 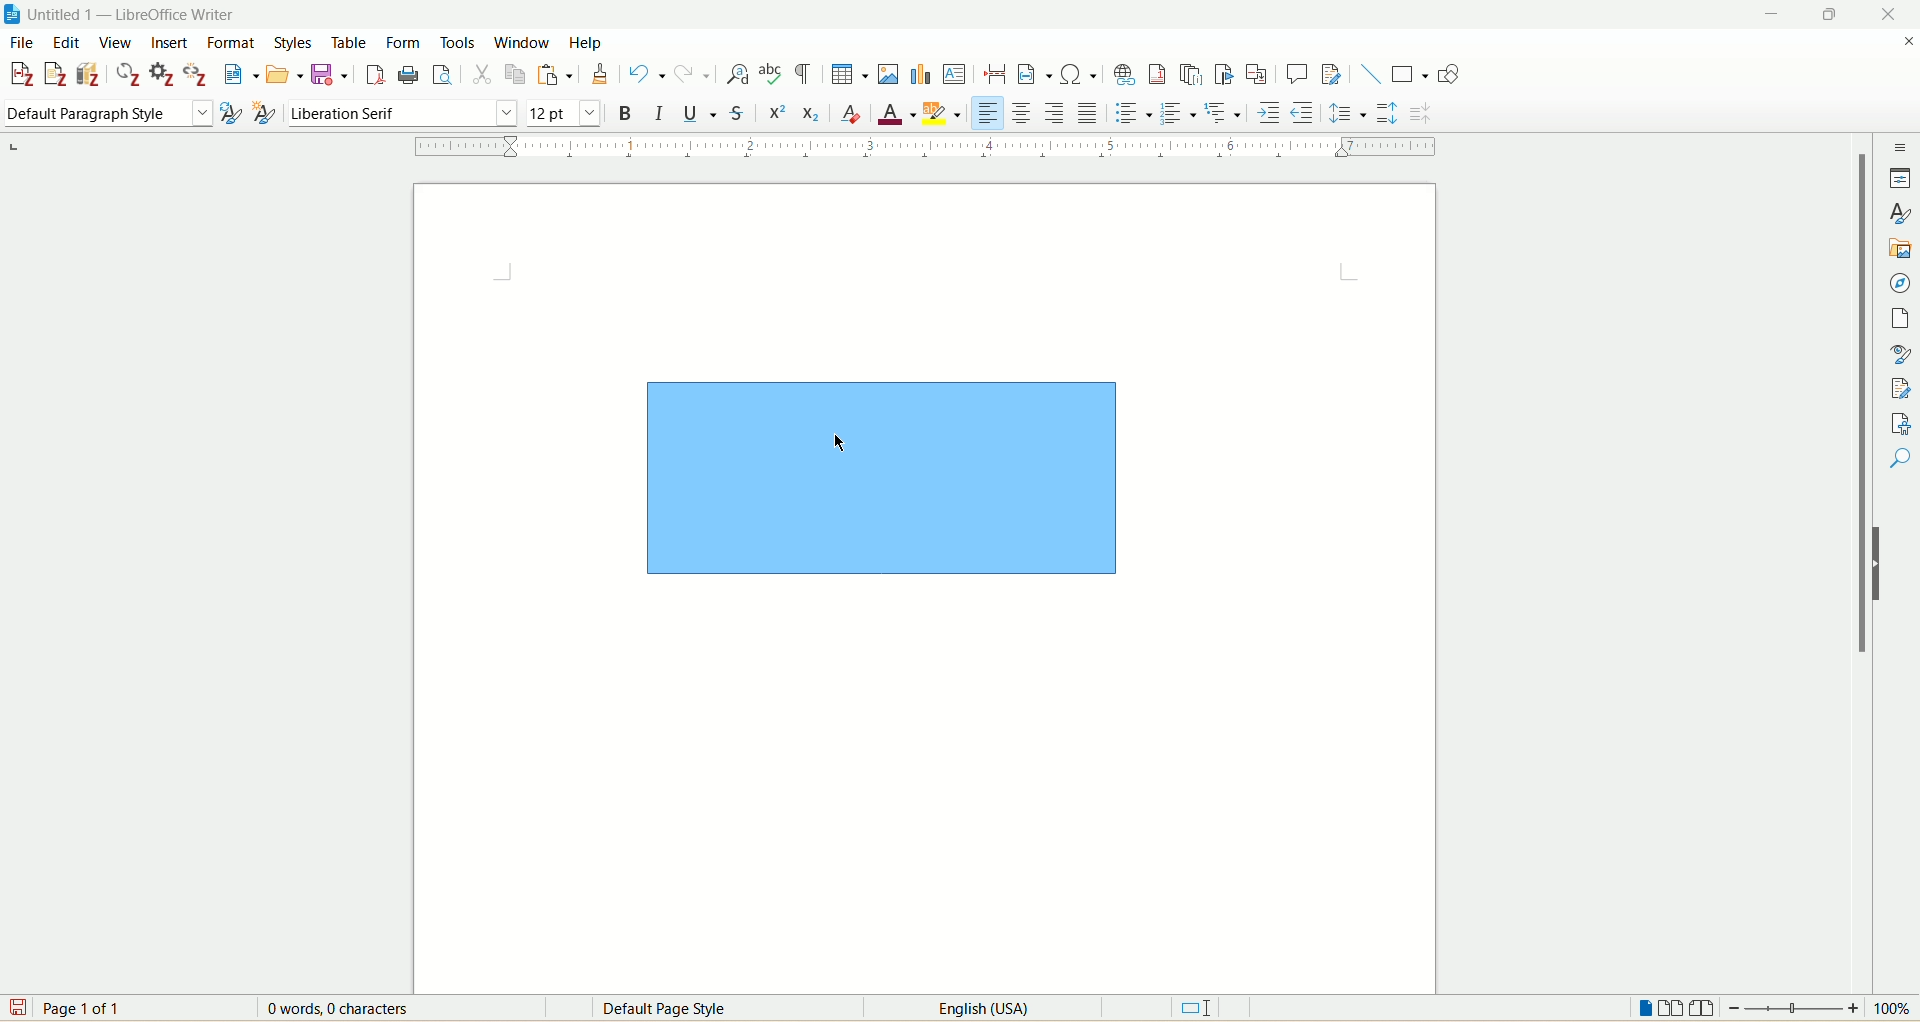 What do you see at coordinates (556, 74) in the screenshot?
I see `paste` at bounding box center [556, 74].